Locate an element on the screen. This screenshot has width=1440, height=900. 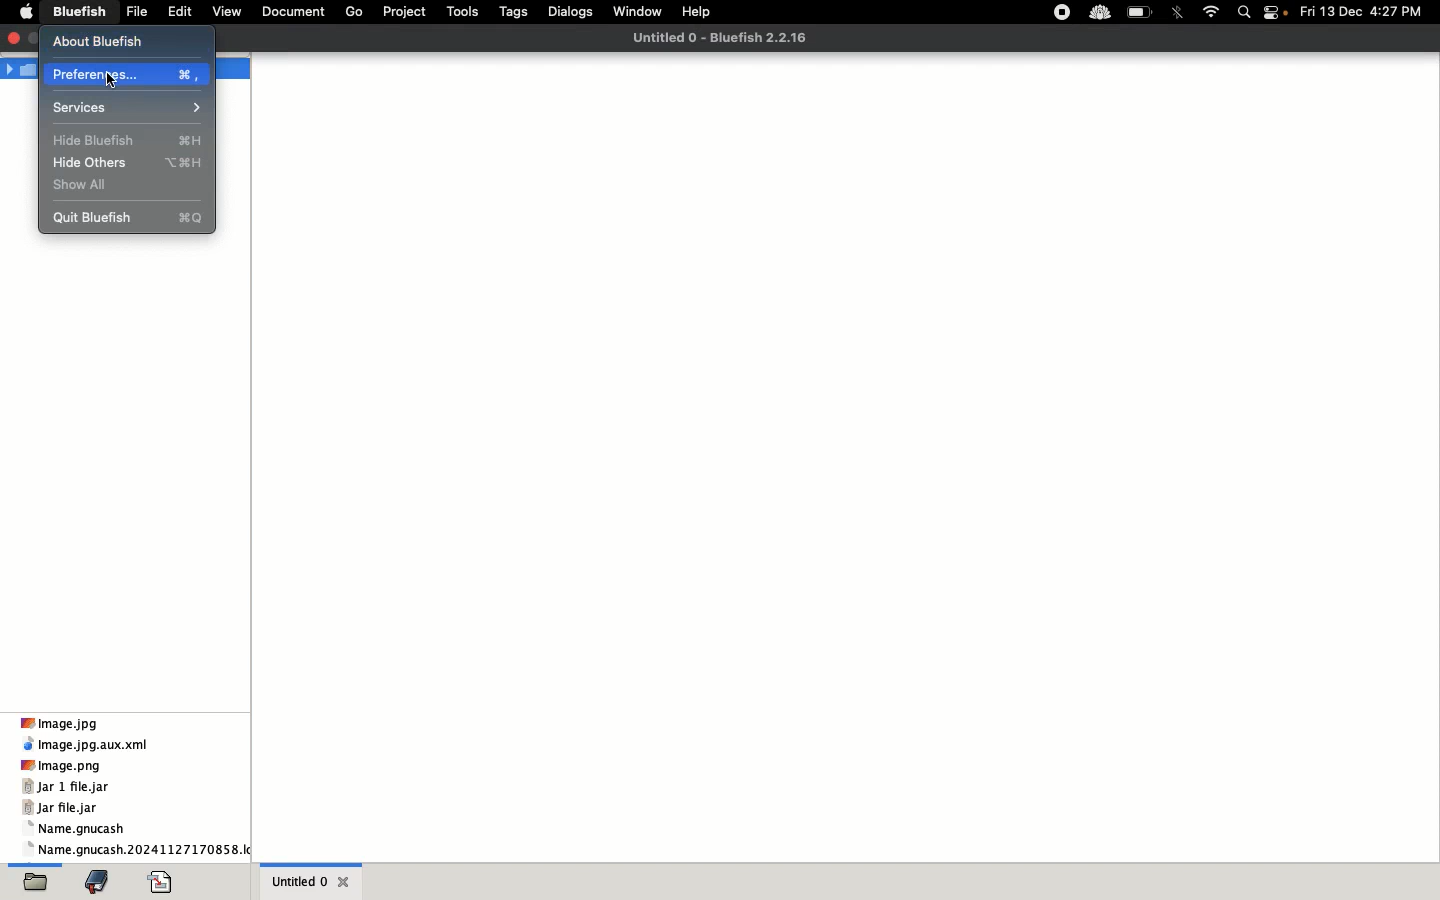
Services is located at coordinates (129, 106).